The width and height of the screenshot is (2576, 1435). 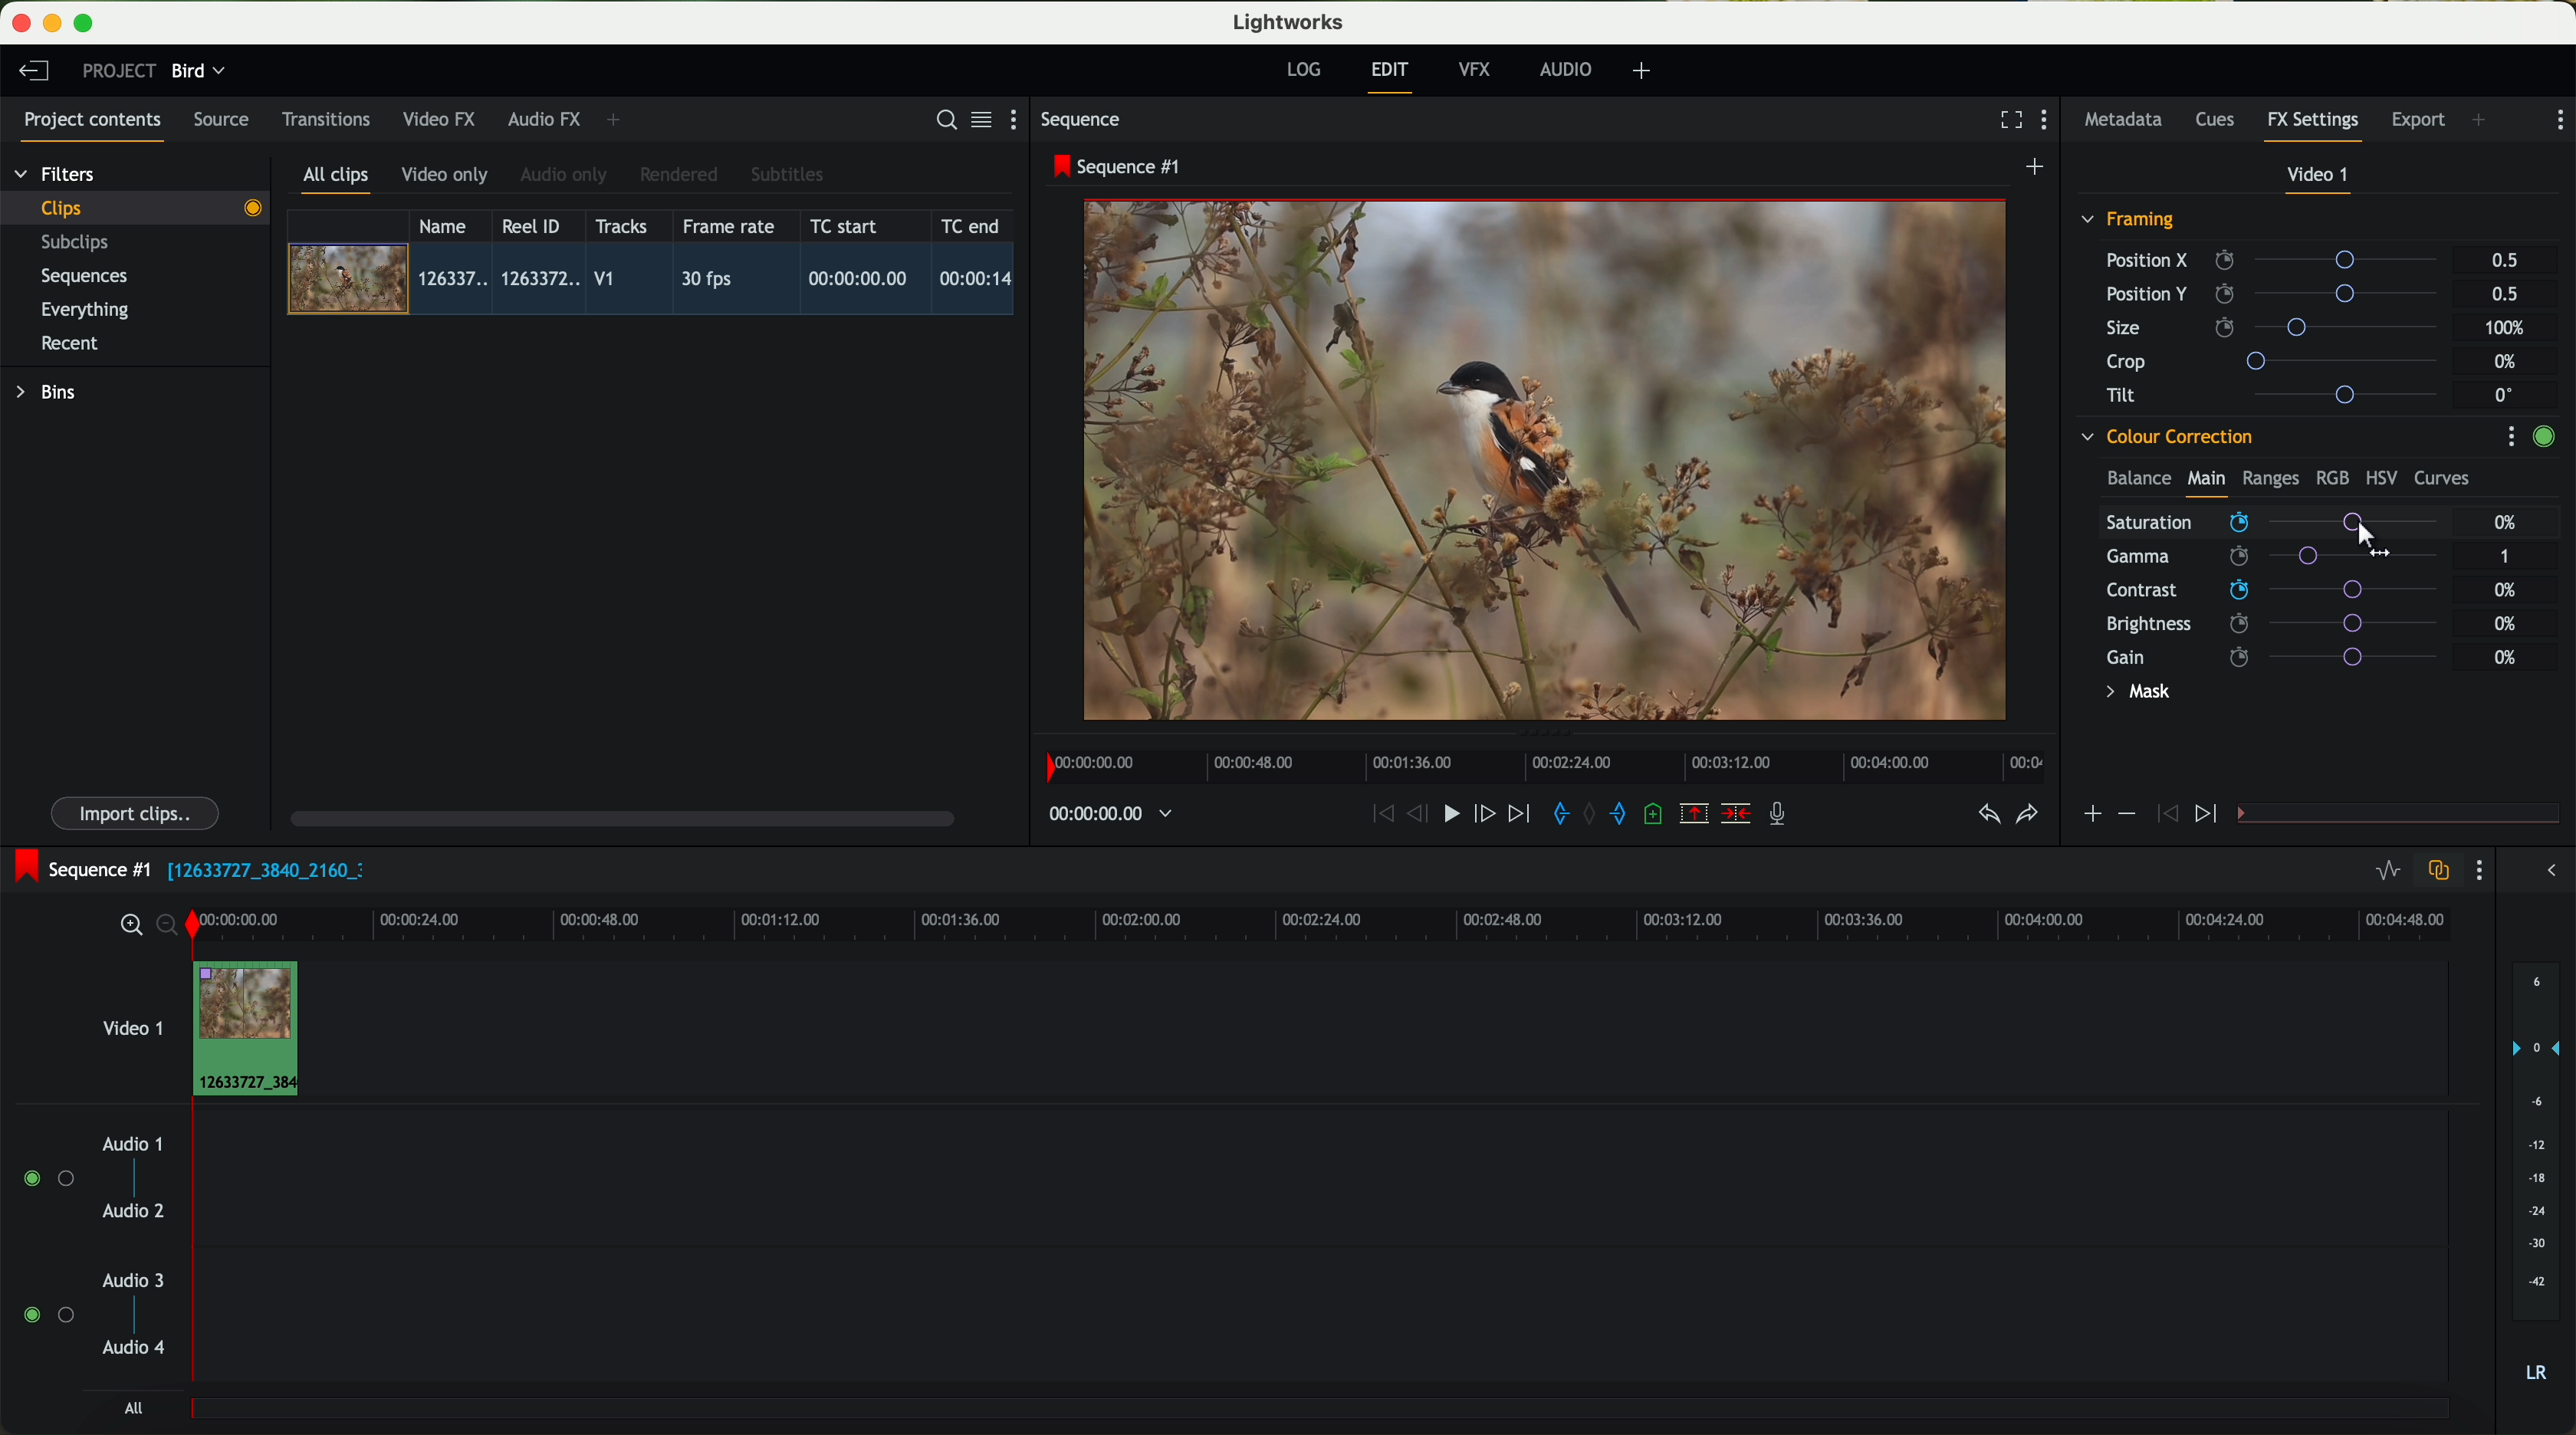 What do you see at coordinates (1555, 817) in the screenshot?
I see `add 'in' mark` at bounding box center [1555, 817].